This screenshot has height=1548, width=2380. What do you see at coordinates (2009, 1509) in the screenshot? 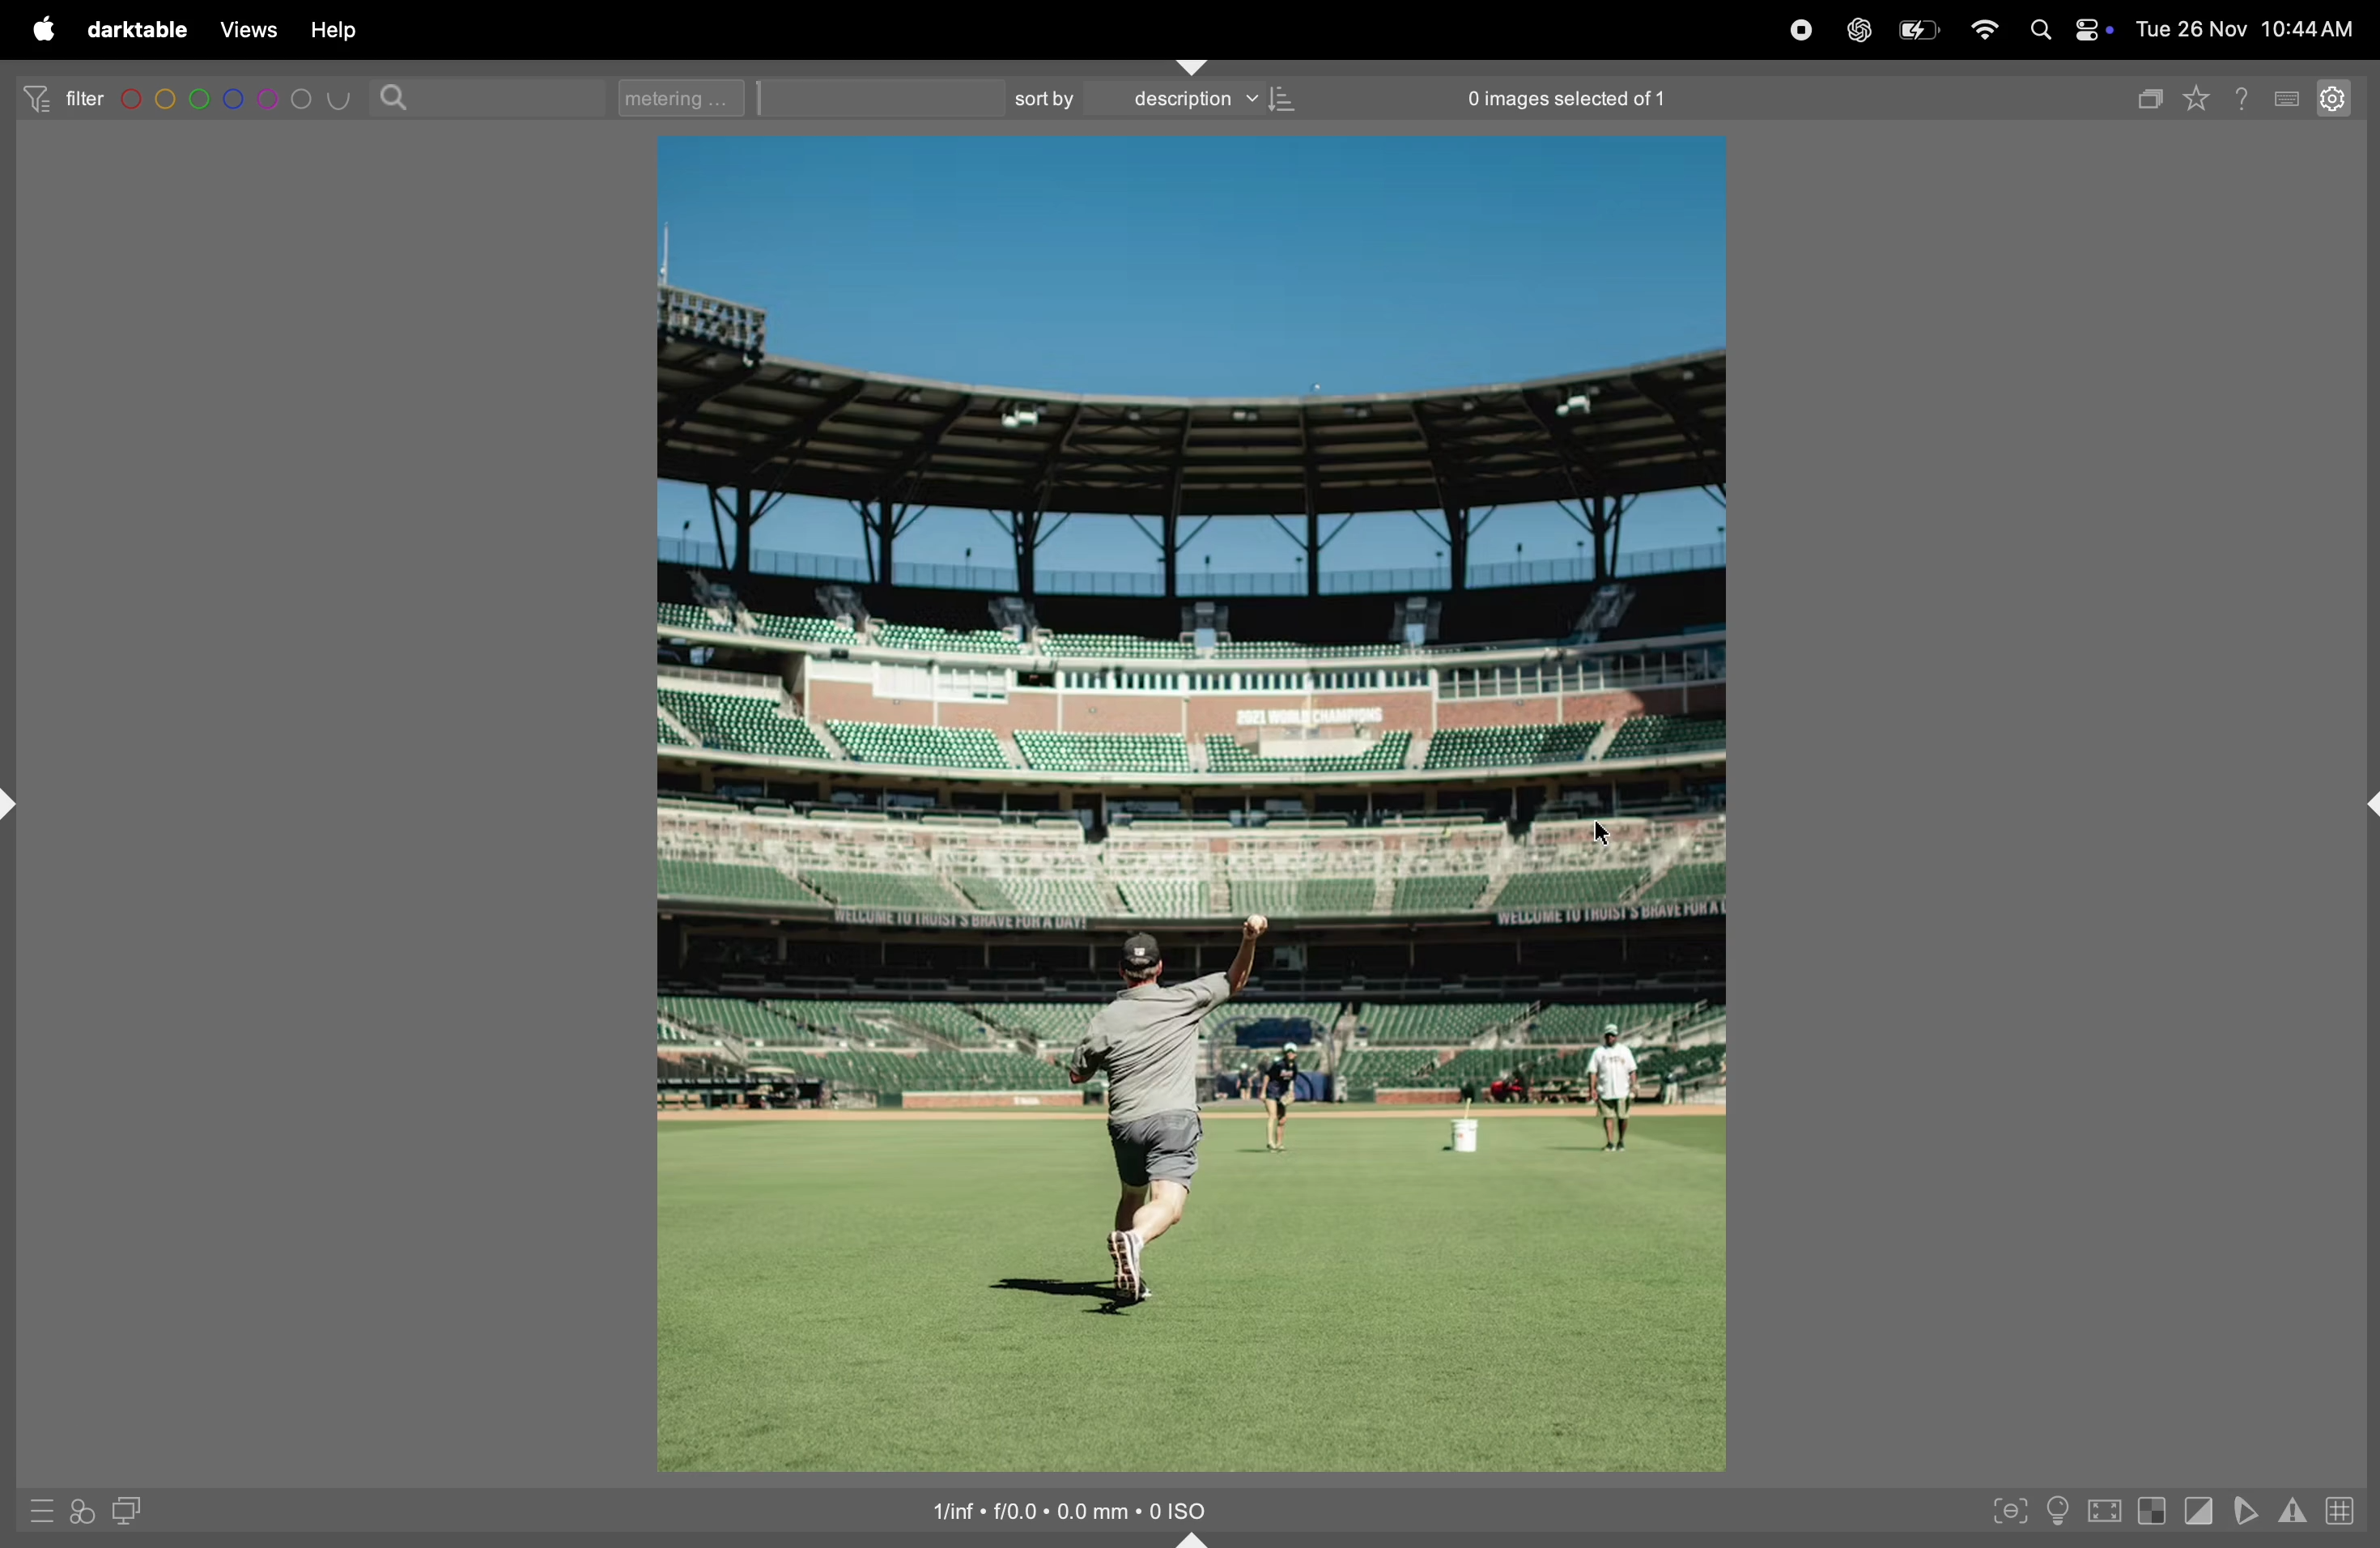
I see `toggle peak focusing mode` at bounding box center [2009, 1509].